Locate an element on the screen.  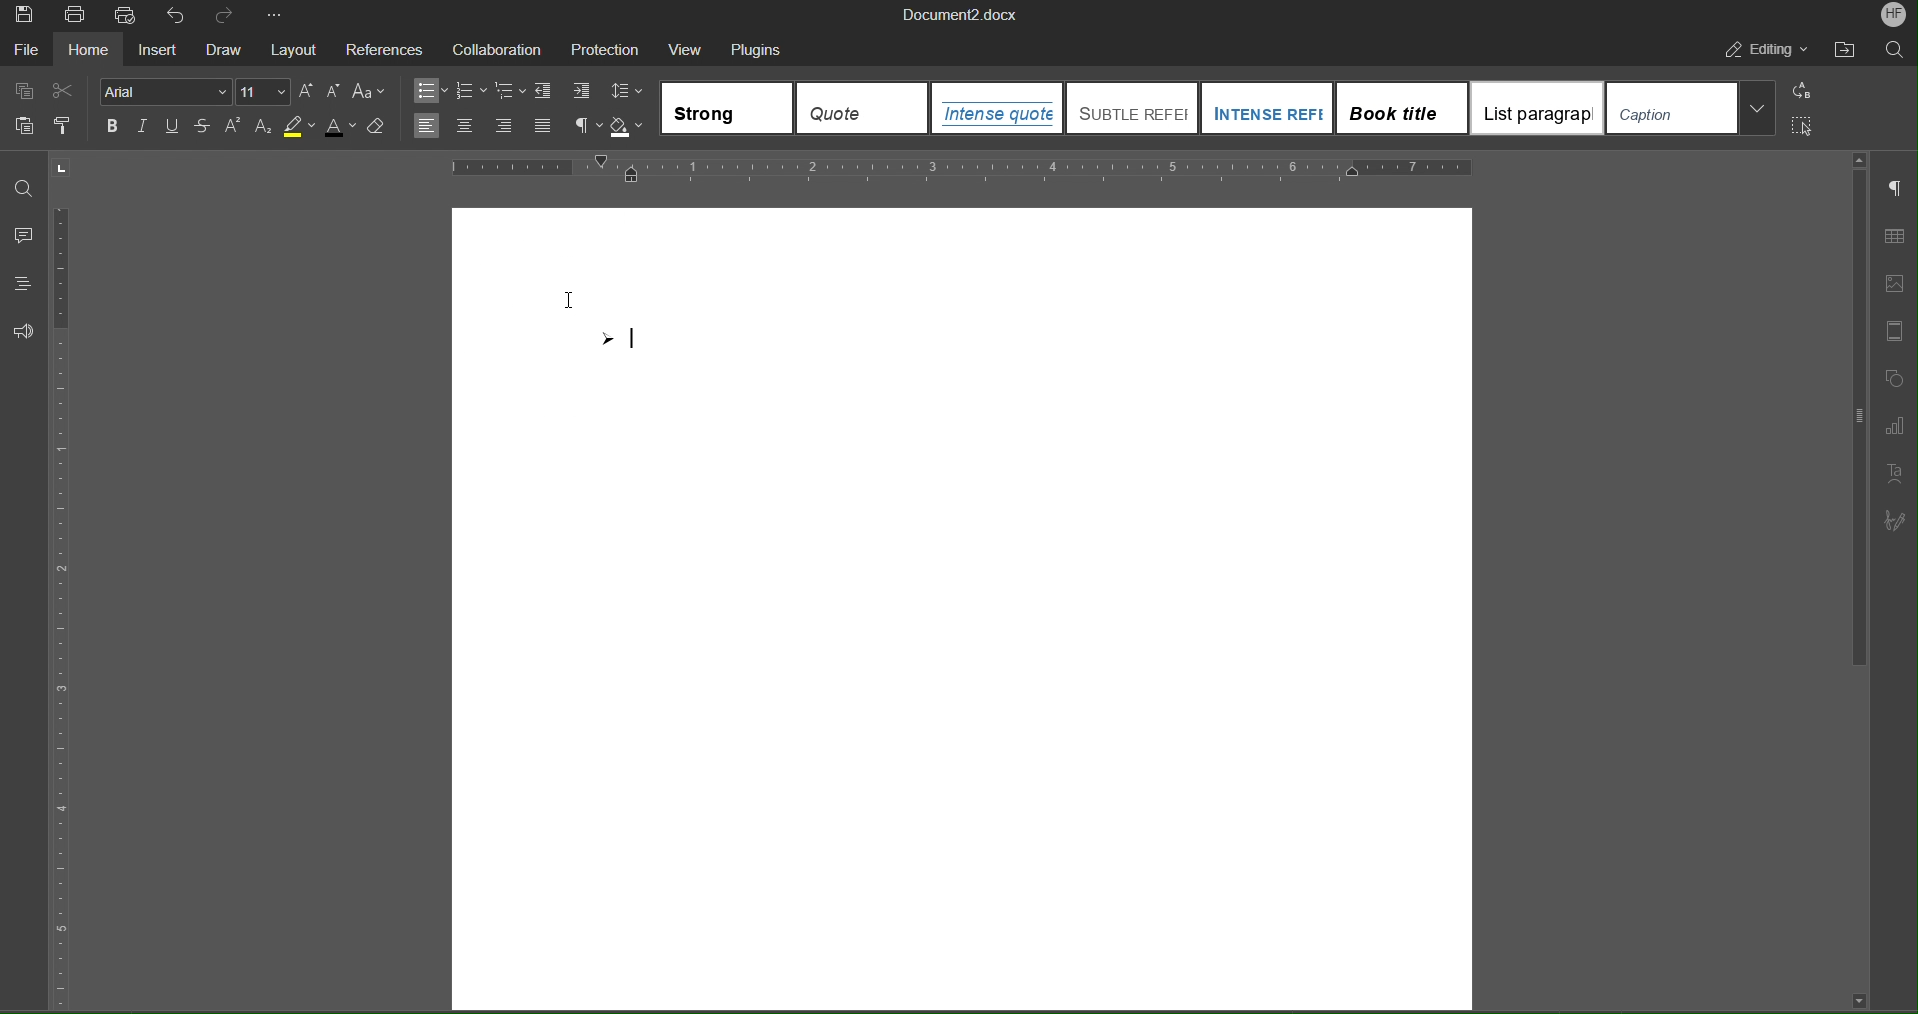
File is located at coordinates (28, 52).